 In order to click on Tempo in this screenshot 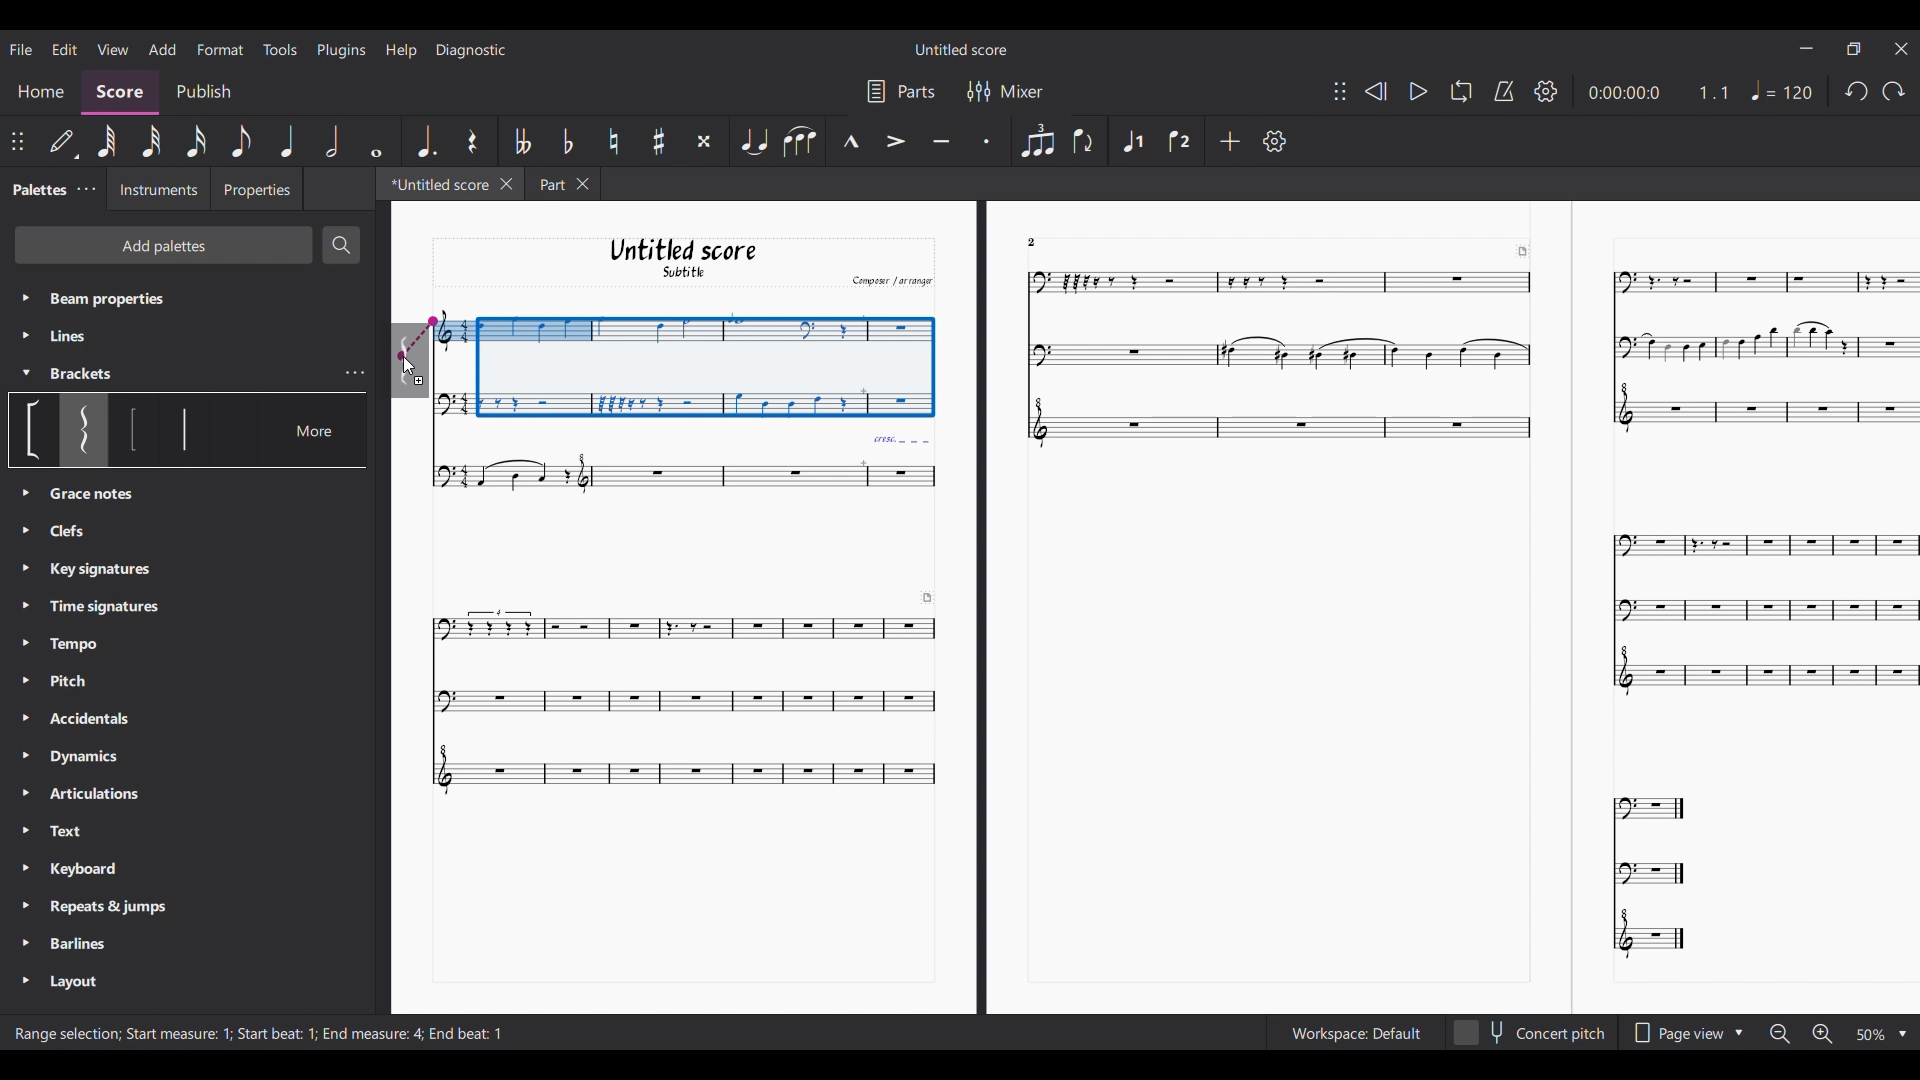, I will do `click(81, 644)`.